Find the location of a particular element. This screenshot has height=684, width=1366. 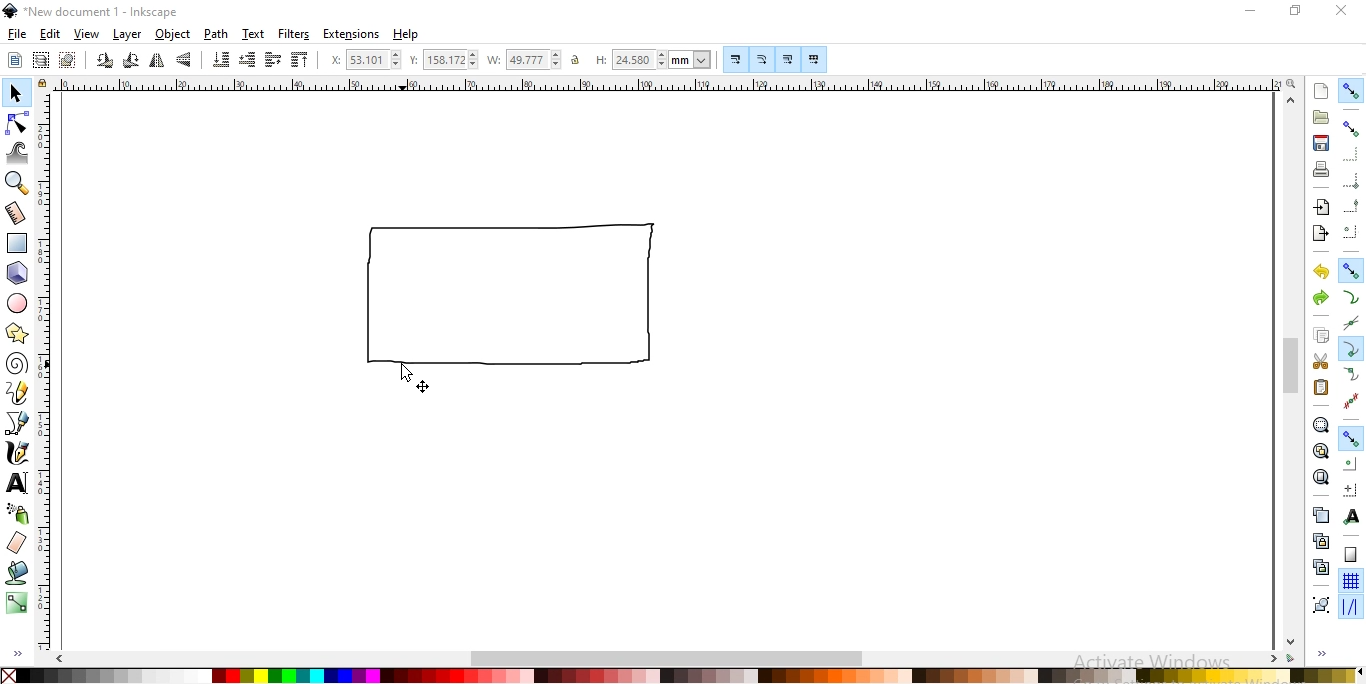

create stars and polygons is located at coordinates (19, 331).